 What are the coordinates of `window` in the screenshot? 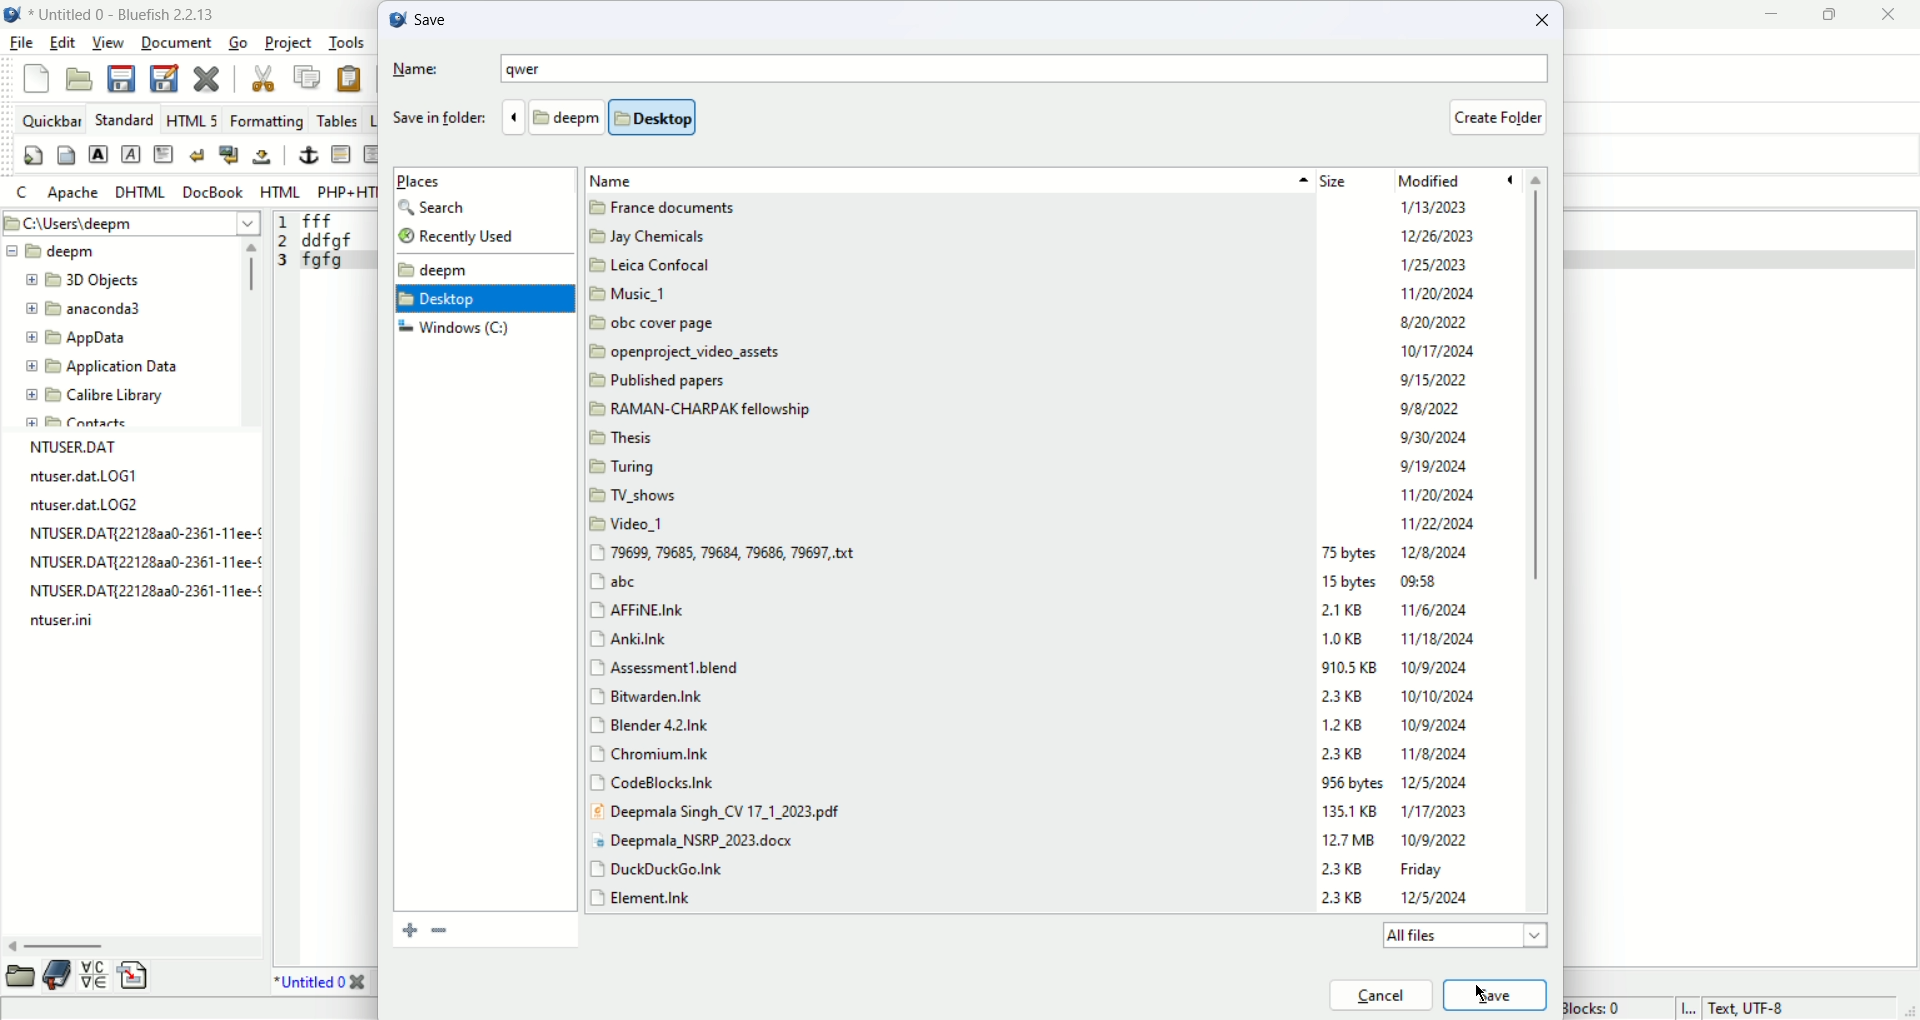 It's located at (457, 329).